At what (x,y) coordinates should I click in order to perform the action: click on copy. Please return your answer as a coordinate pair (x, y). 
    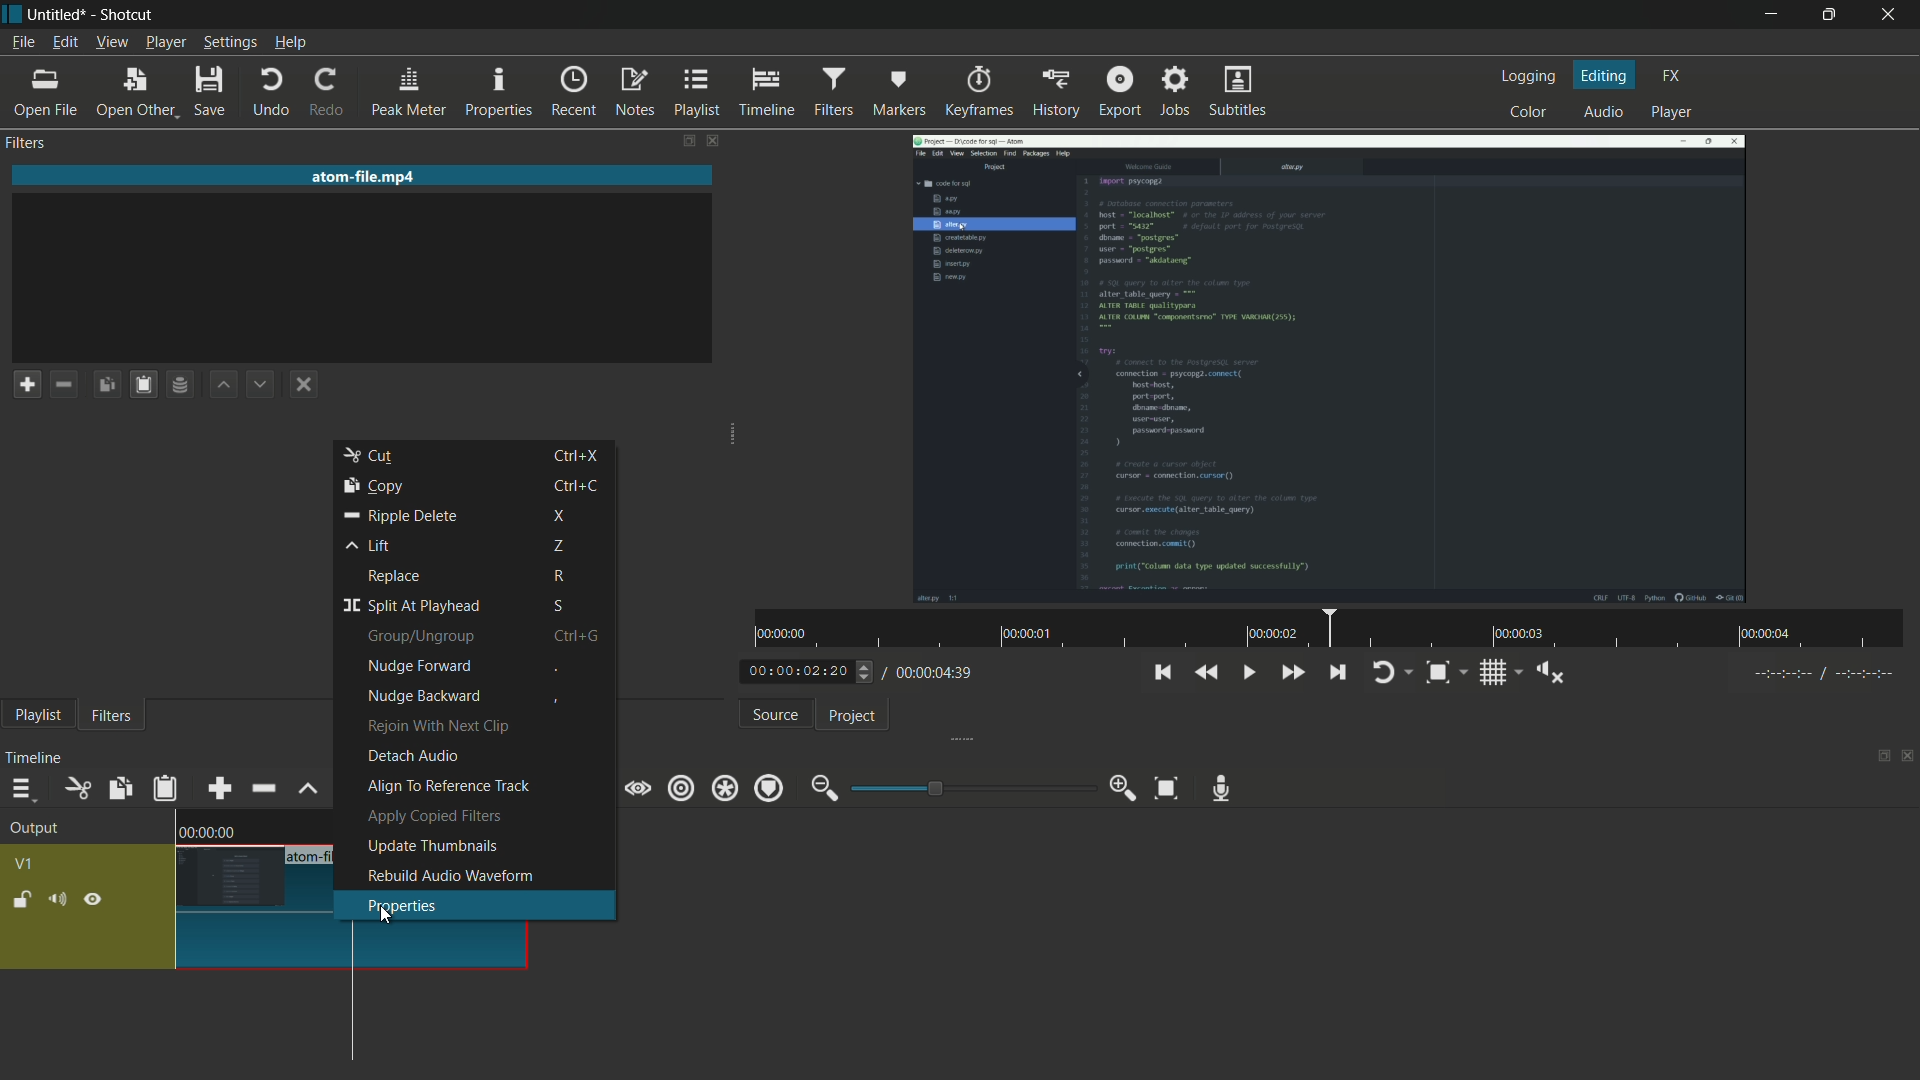
    Looking at the image, I should click on (118, 788).